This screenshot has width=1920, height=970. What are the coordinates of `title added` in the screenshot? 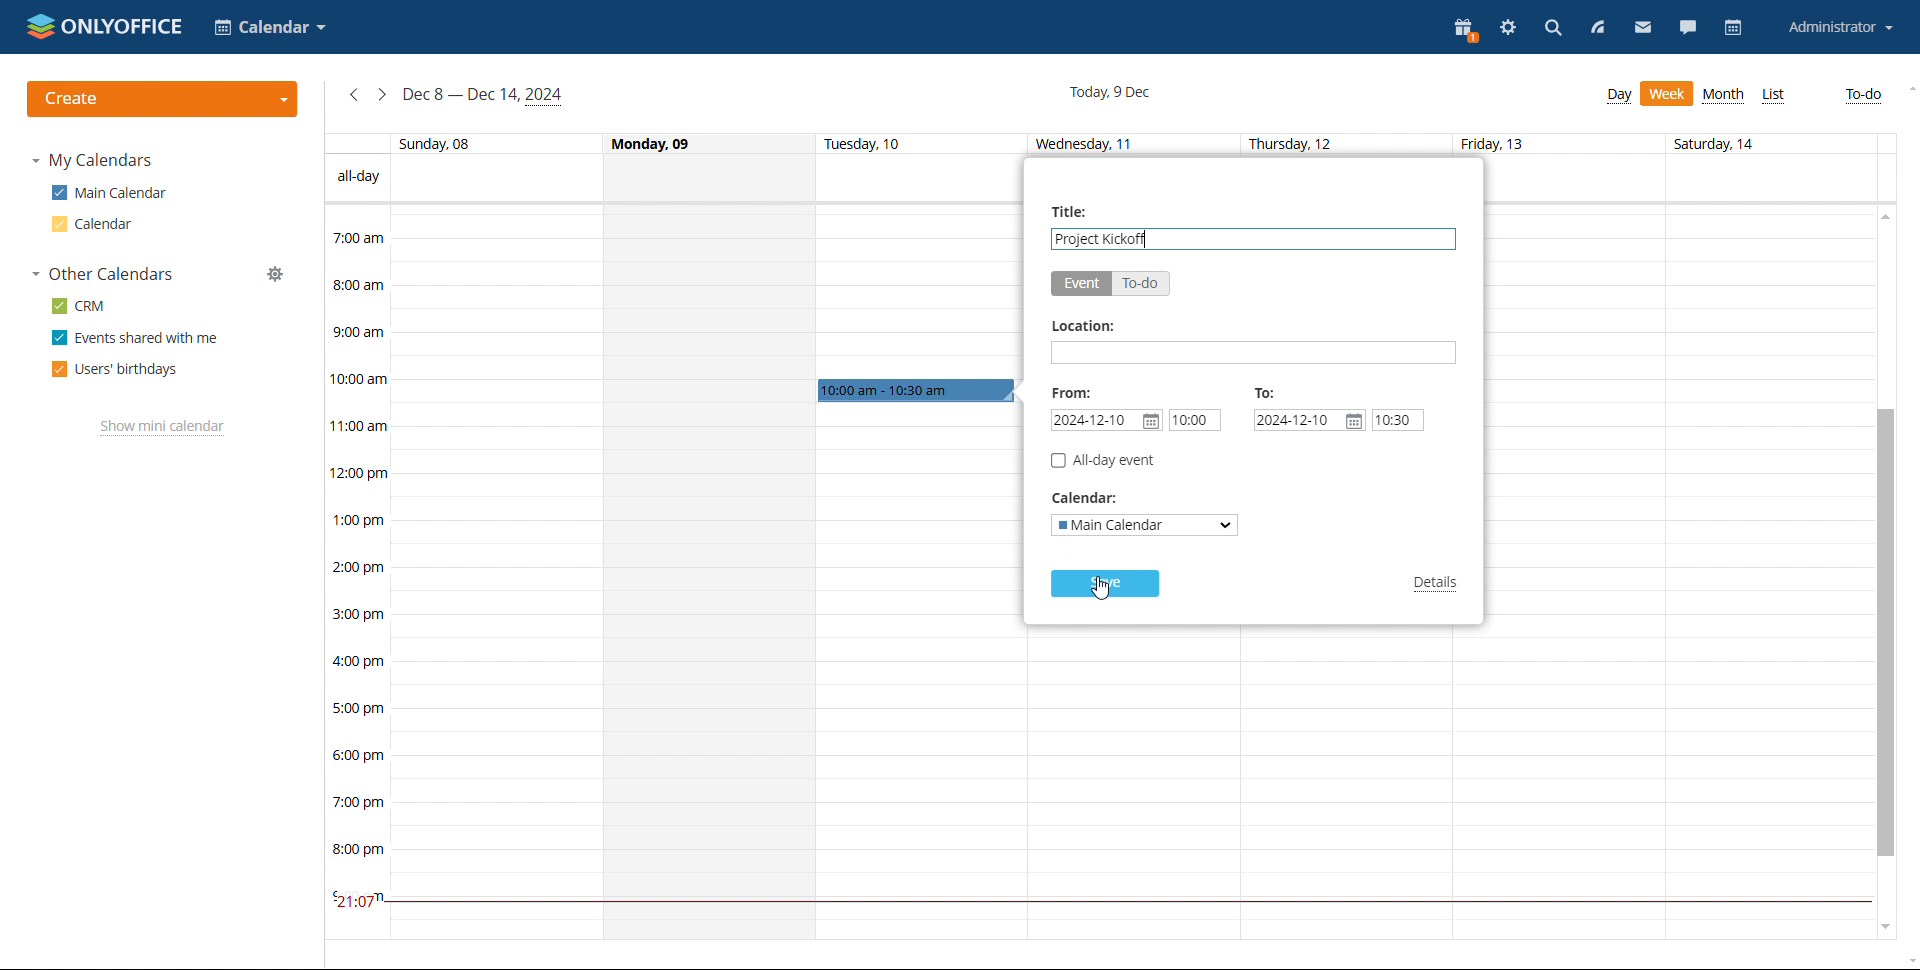 It's located at (1103, 239).